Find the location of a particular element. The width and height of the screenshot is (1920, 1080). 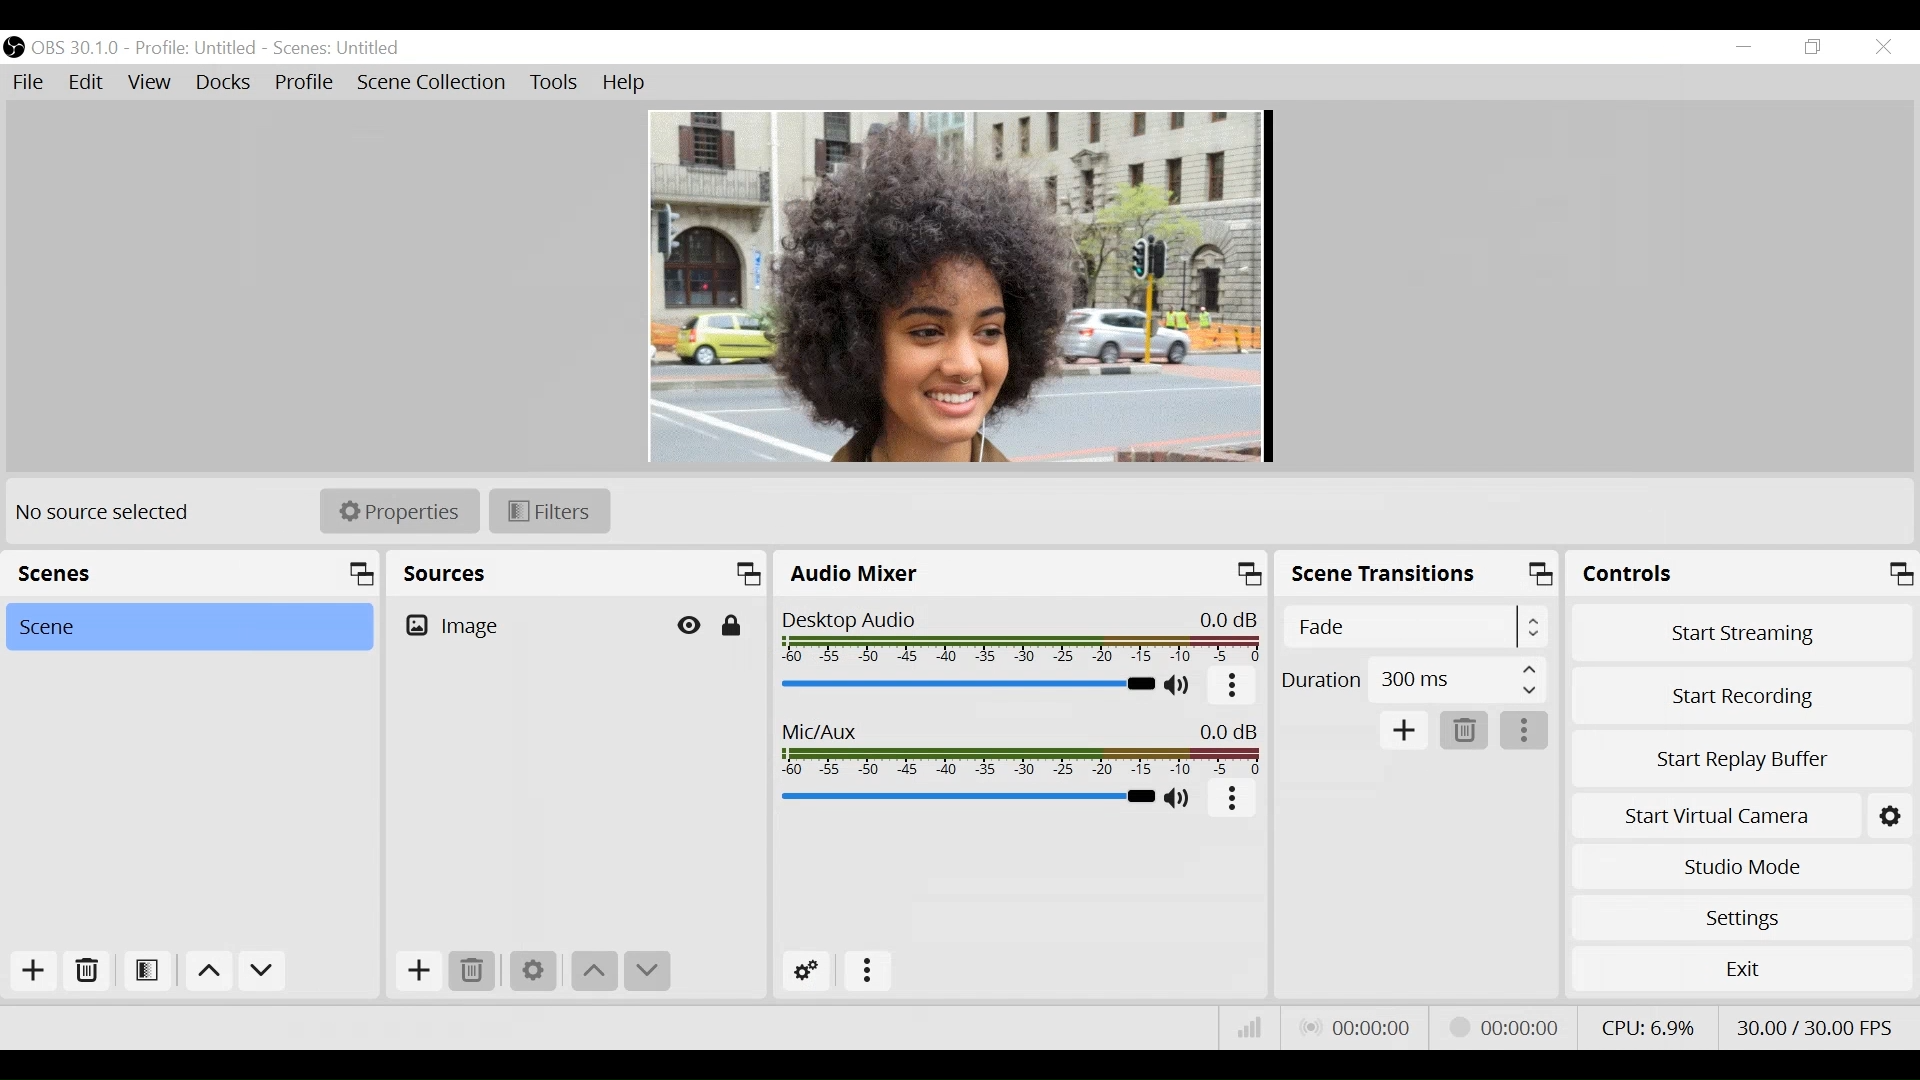

OBS Studio Desktop Icon is located at coordinates (15, 47).